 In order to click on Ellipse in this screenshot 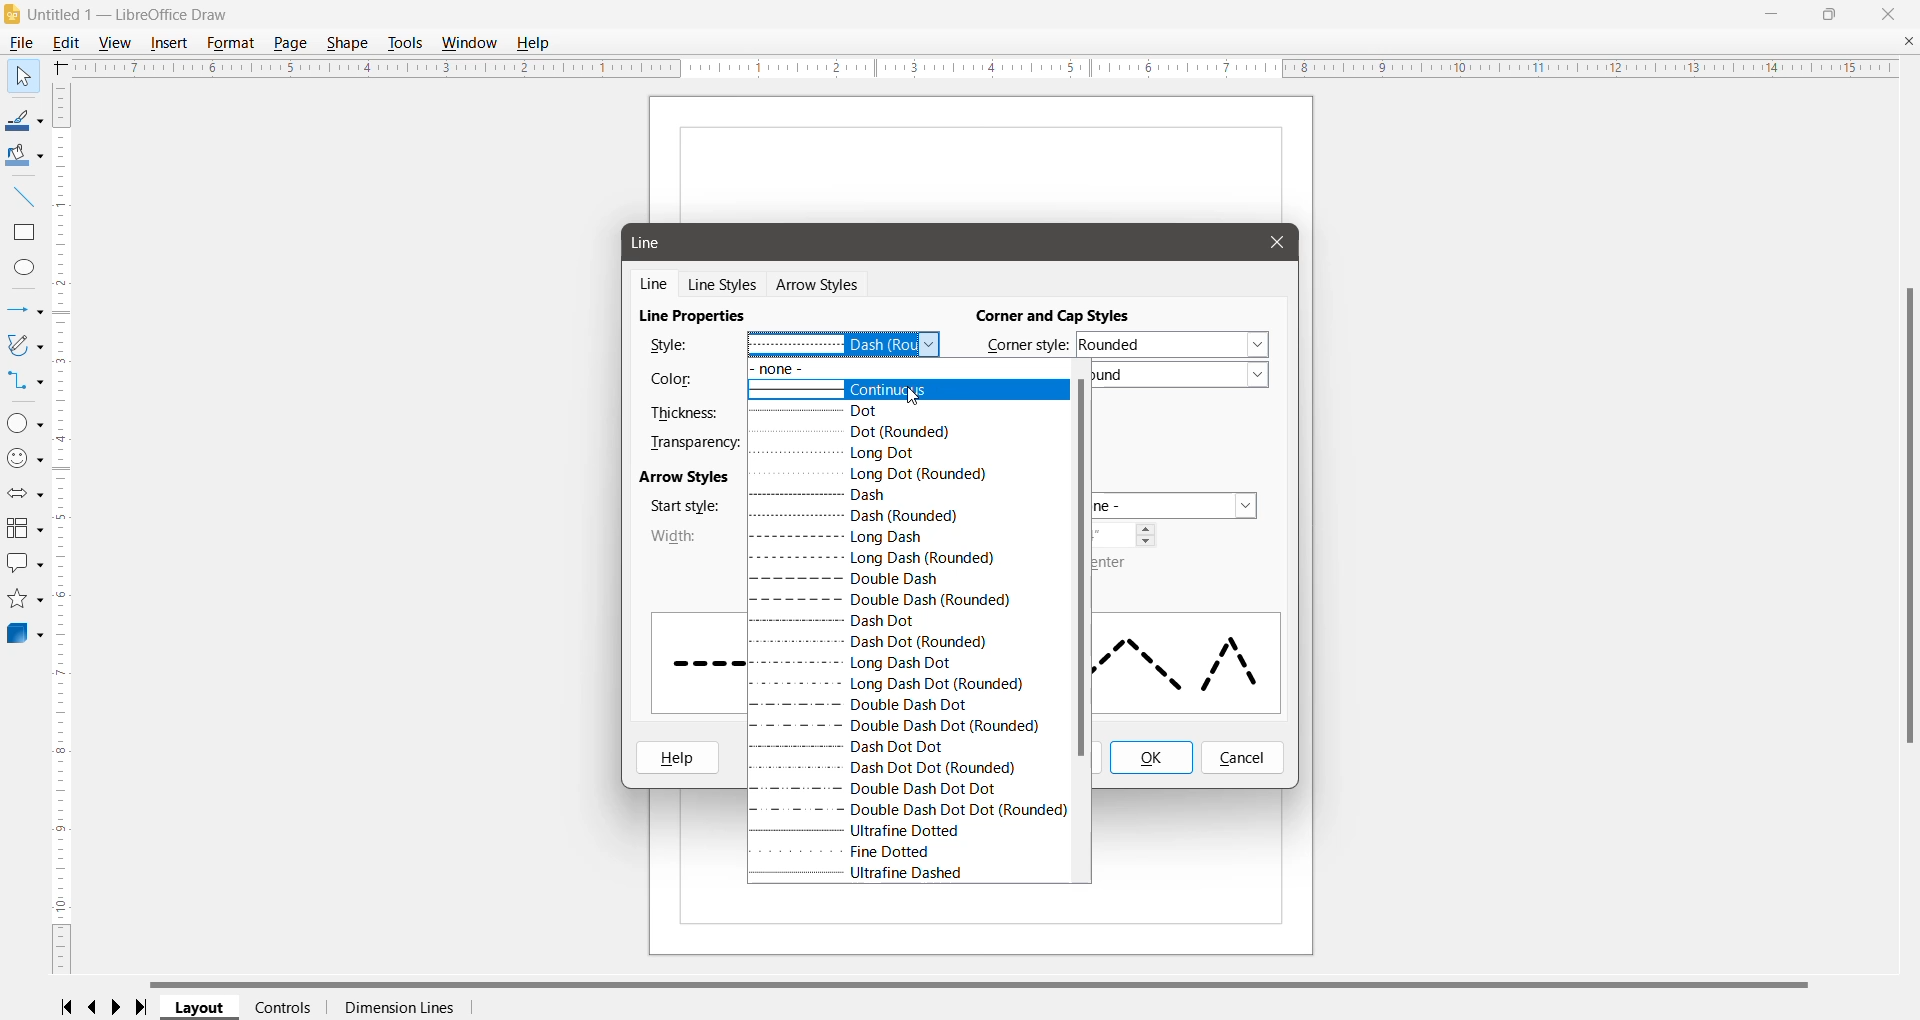, I will do `click(24, 267)`.